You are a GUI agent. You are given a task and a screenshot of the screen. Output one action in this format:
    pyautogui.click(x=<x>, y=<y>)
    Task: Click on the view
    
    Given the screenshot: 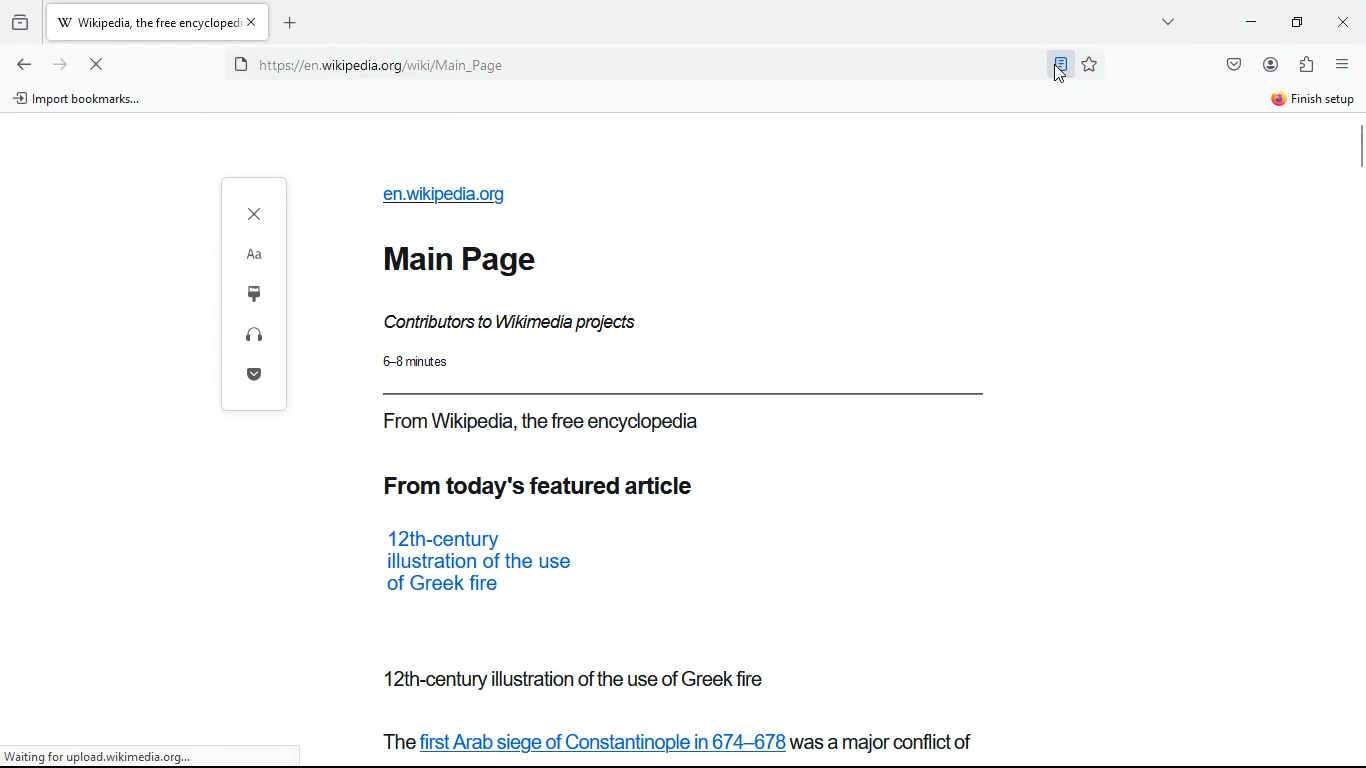 What is the action you would take?
    pyautogui.click(x=1169, y=25)
    